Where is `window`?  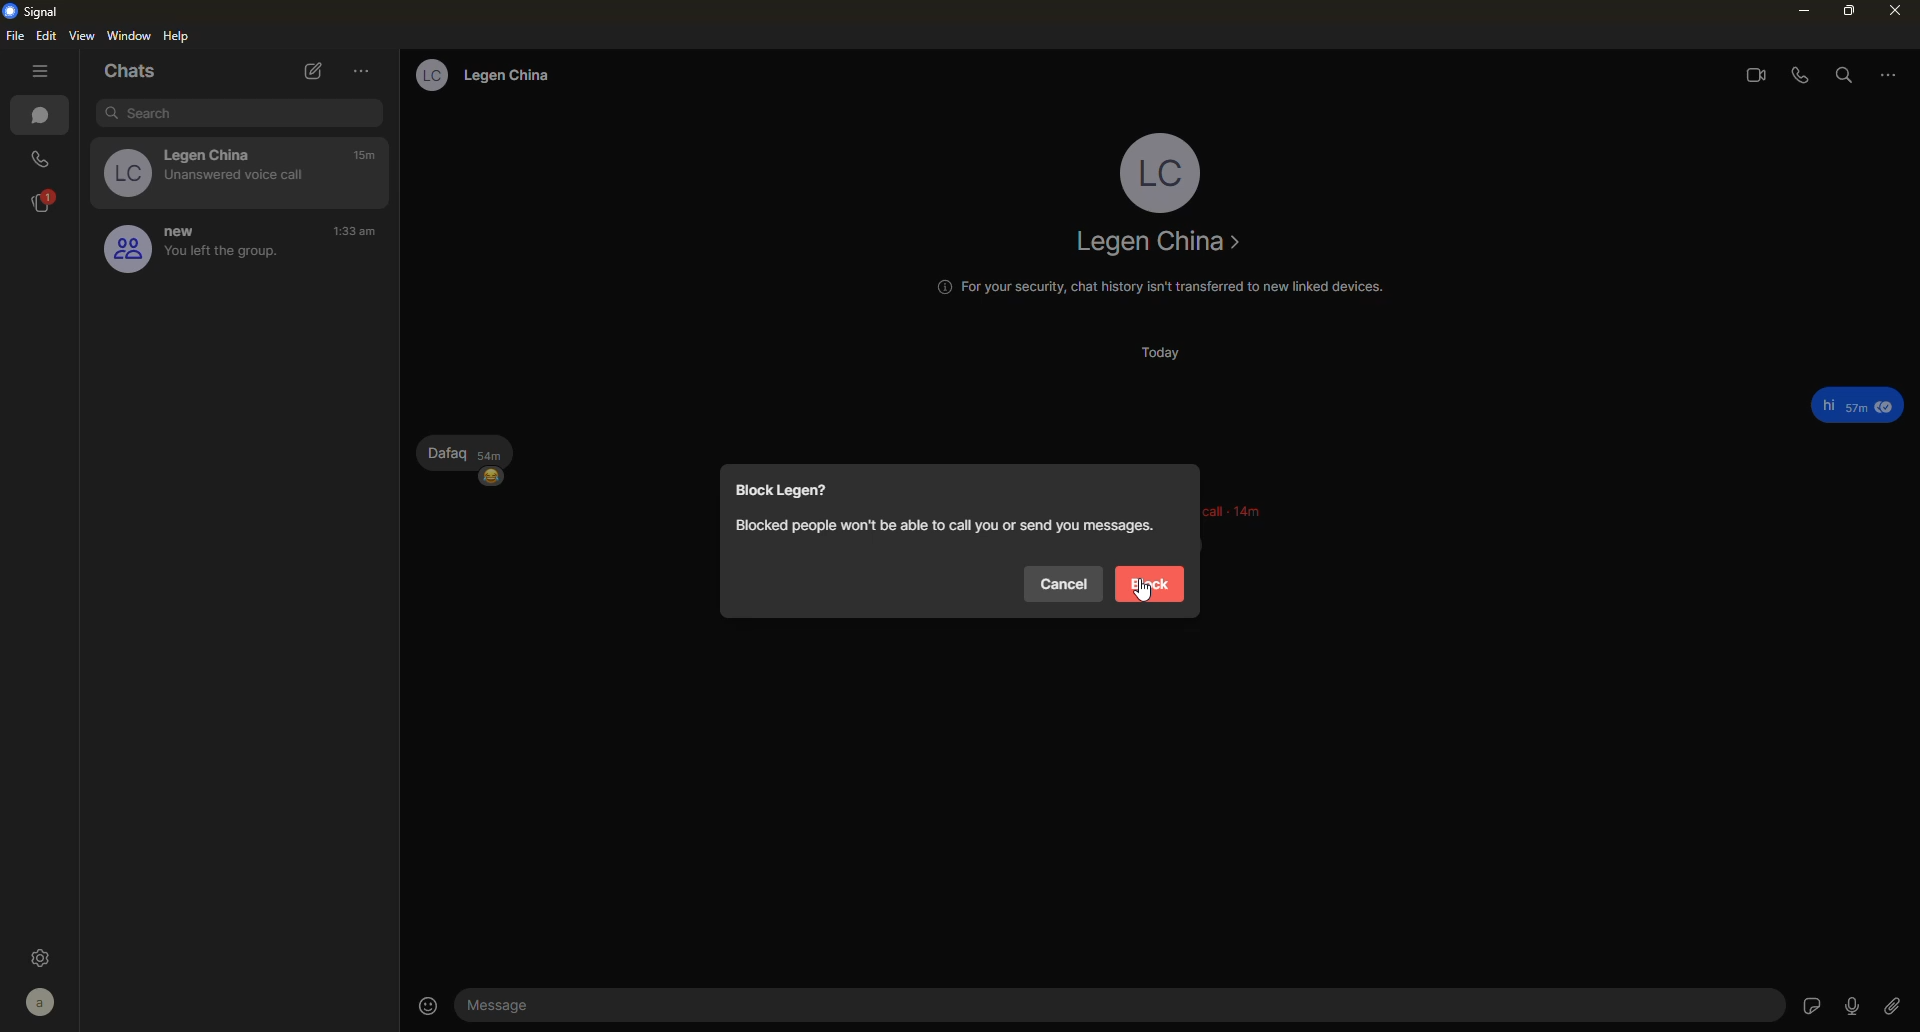 window is located at coordinates (131, 35).